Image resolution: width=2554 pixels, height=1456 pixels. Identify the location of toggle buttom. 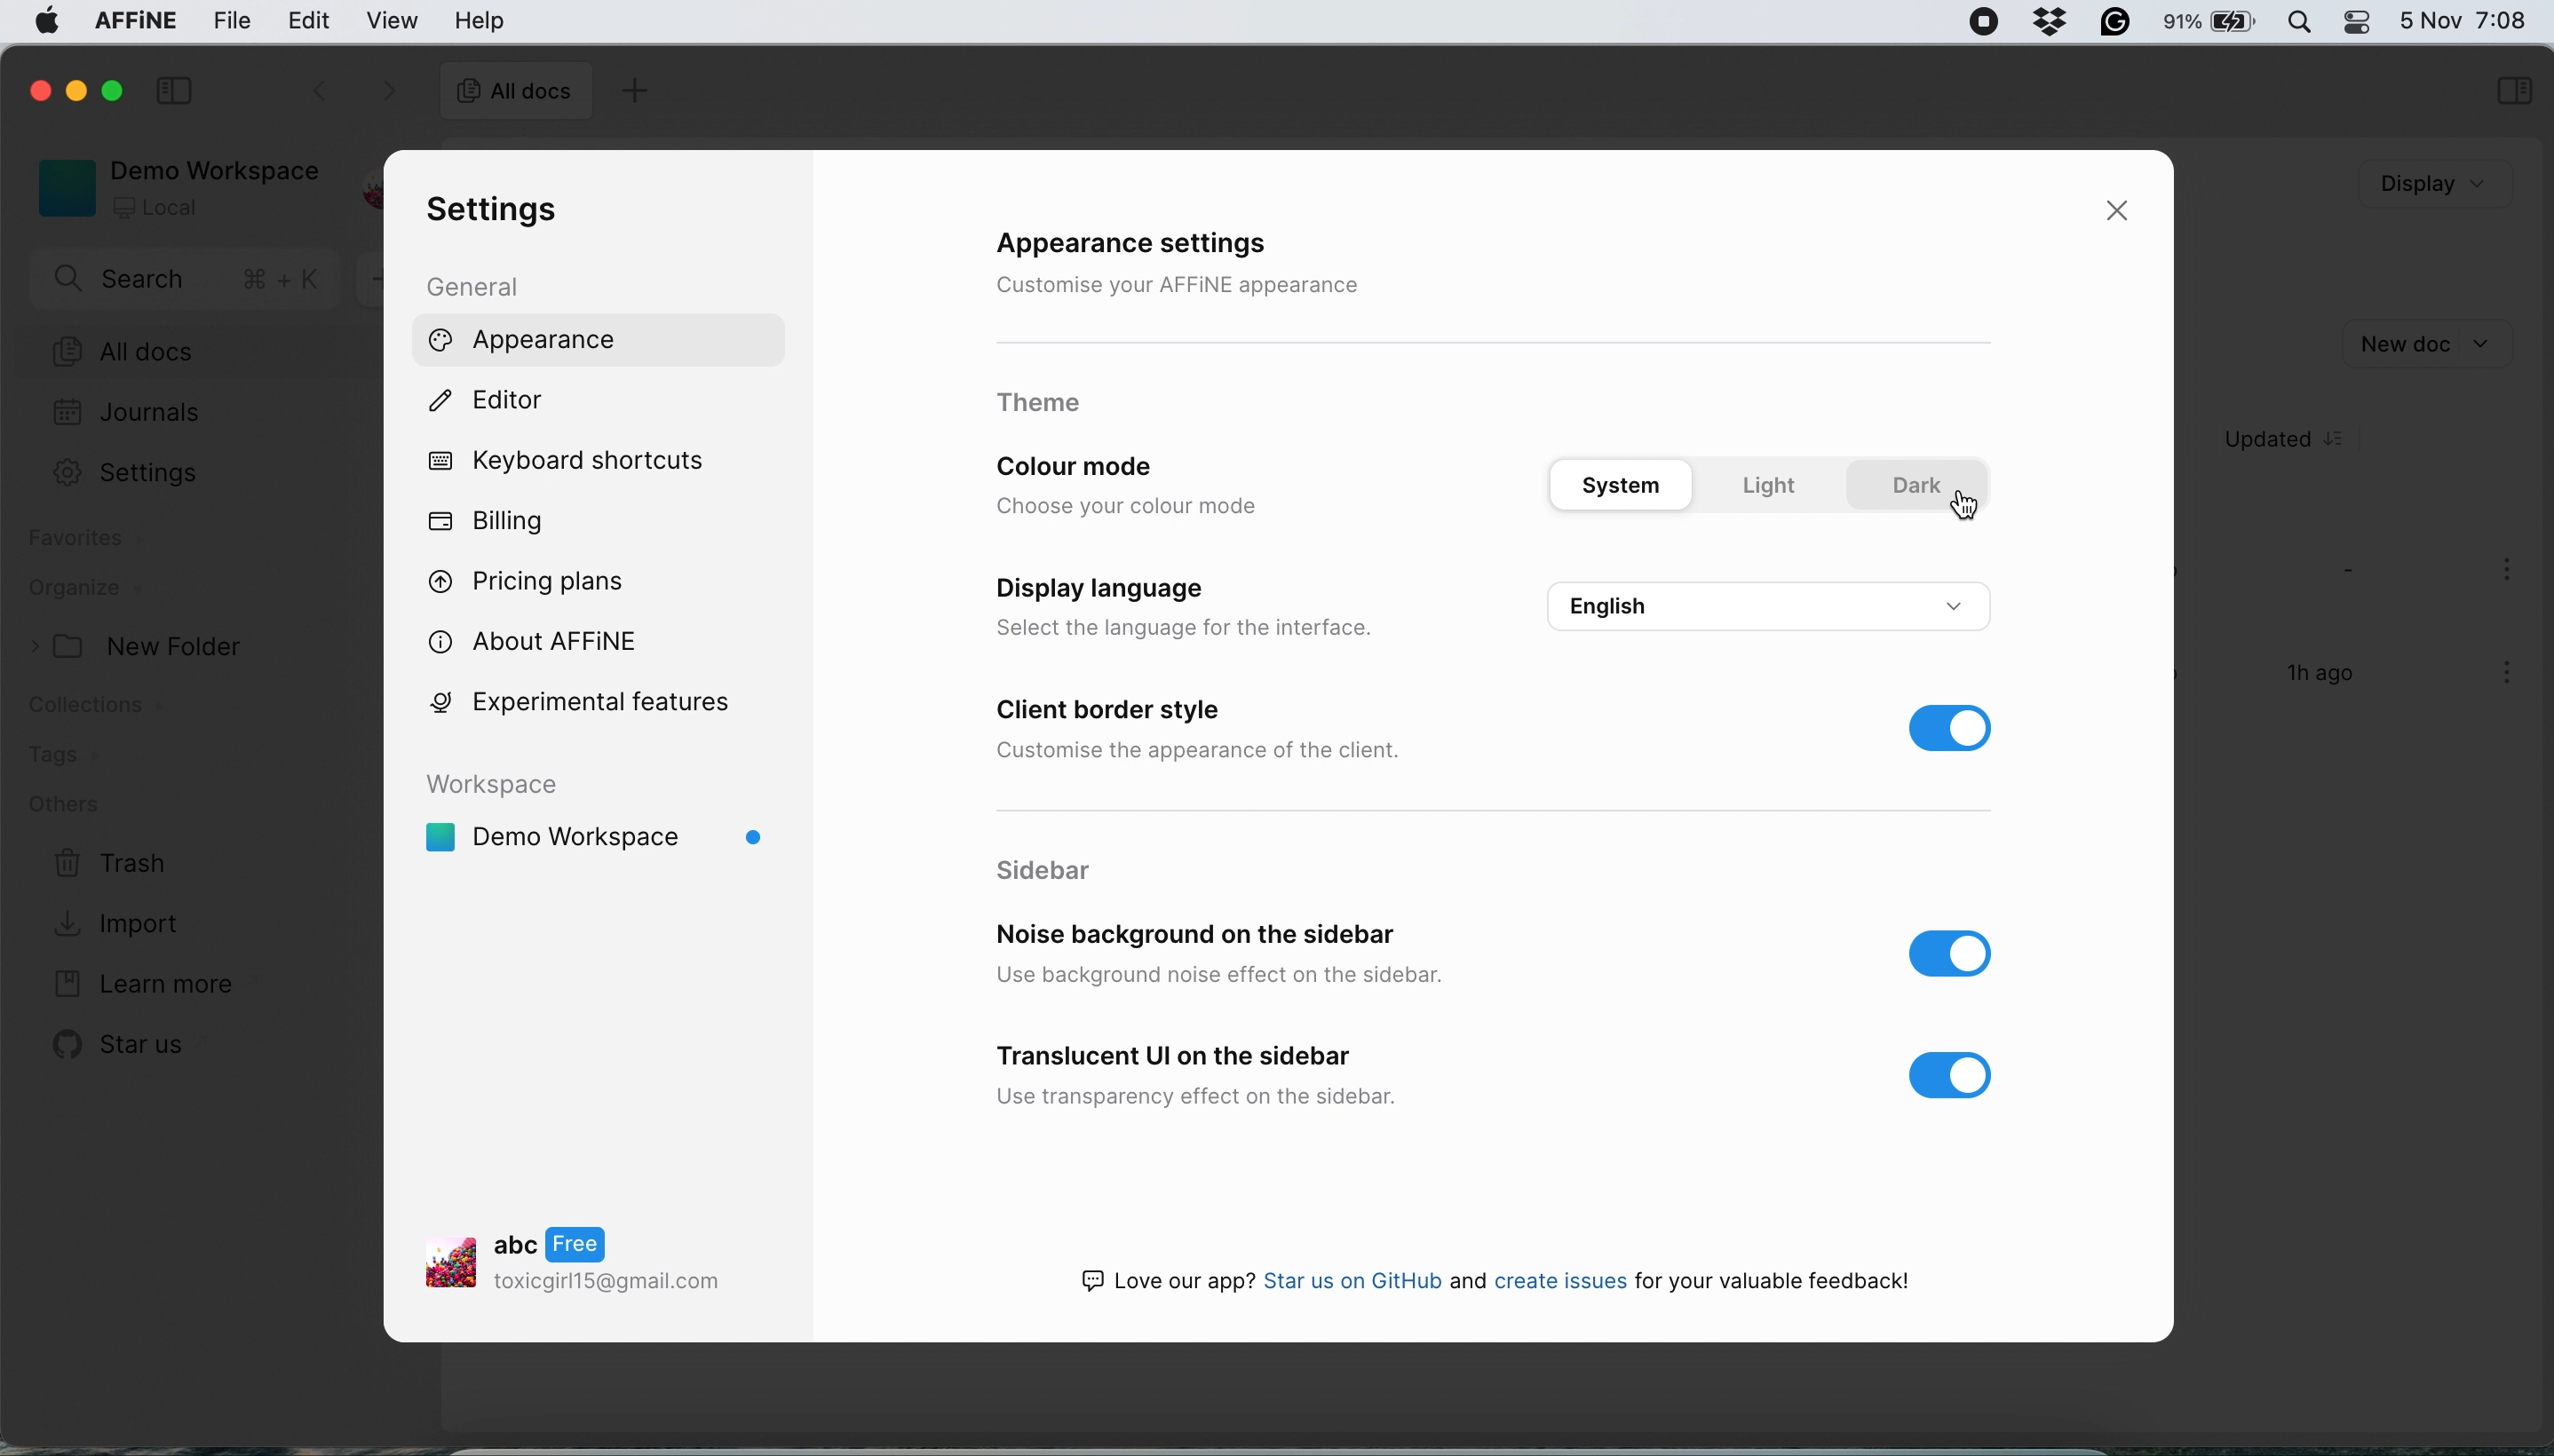
(1959, 733).